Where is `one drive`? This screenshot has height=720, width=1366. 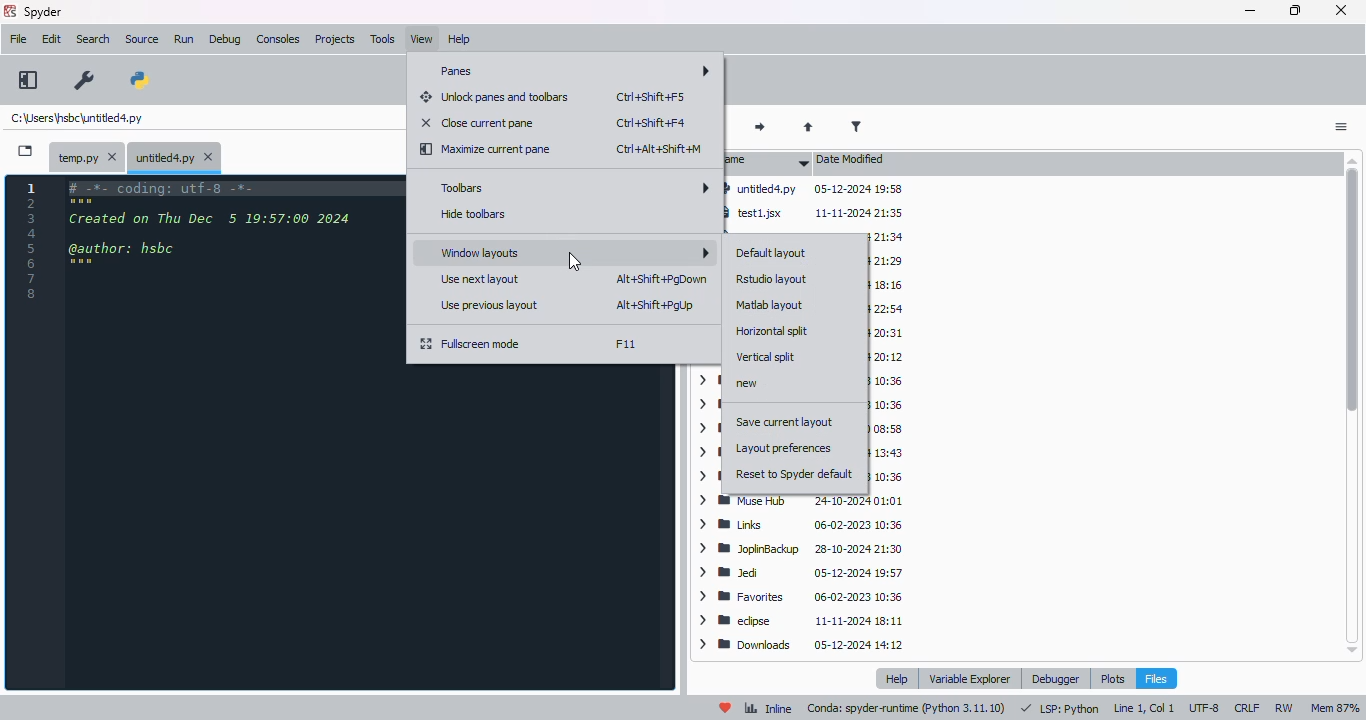
one drive is located at coordinates (888, 452).